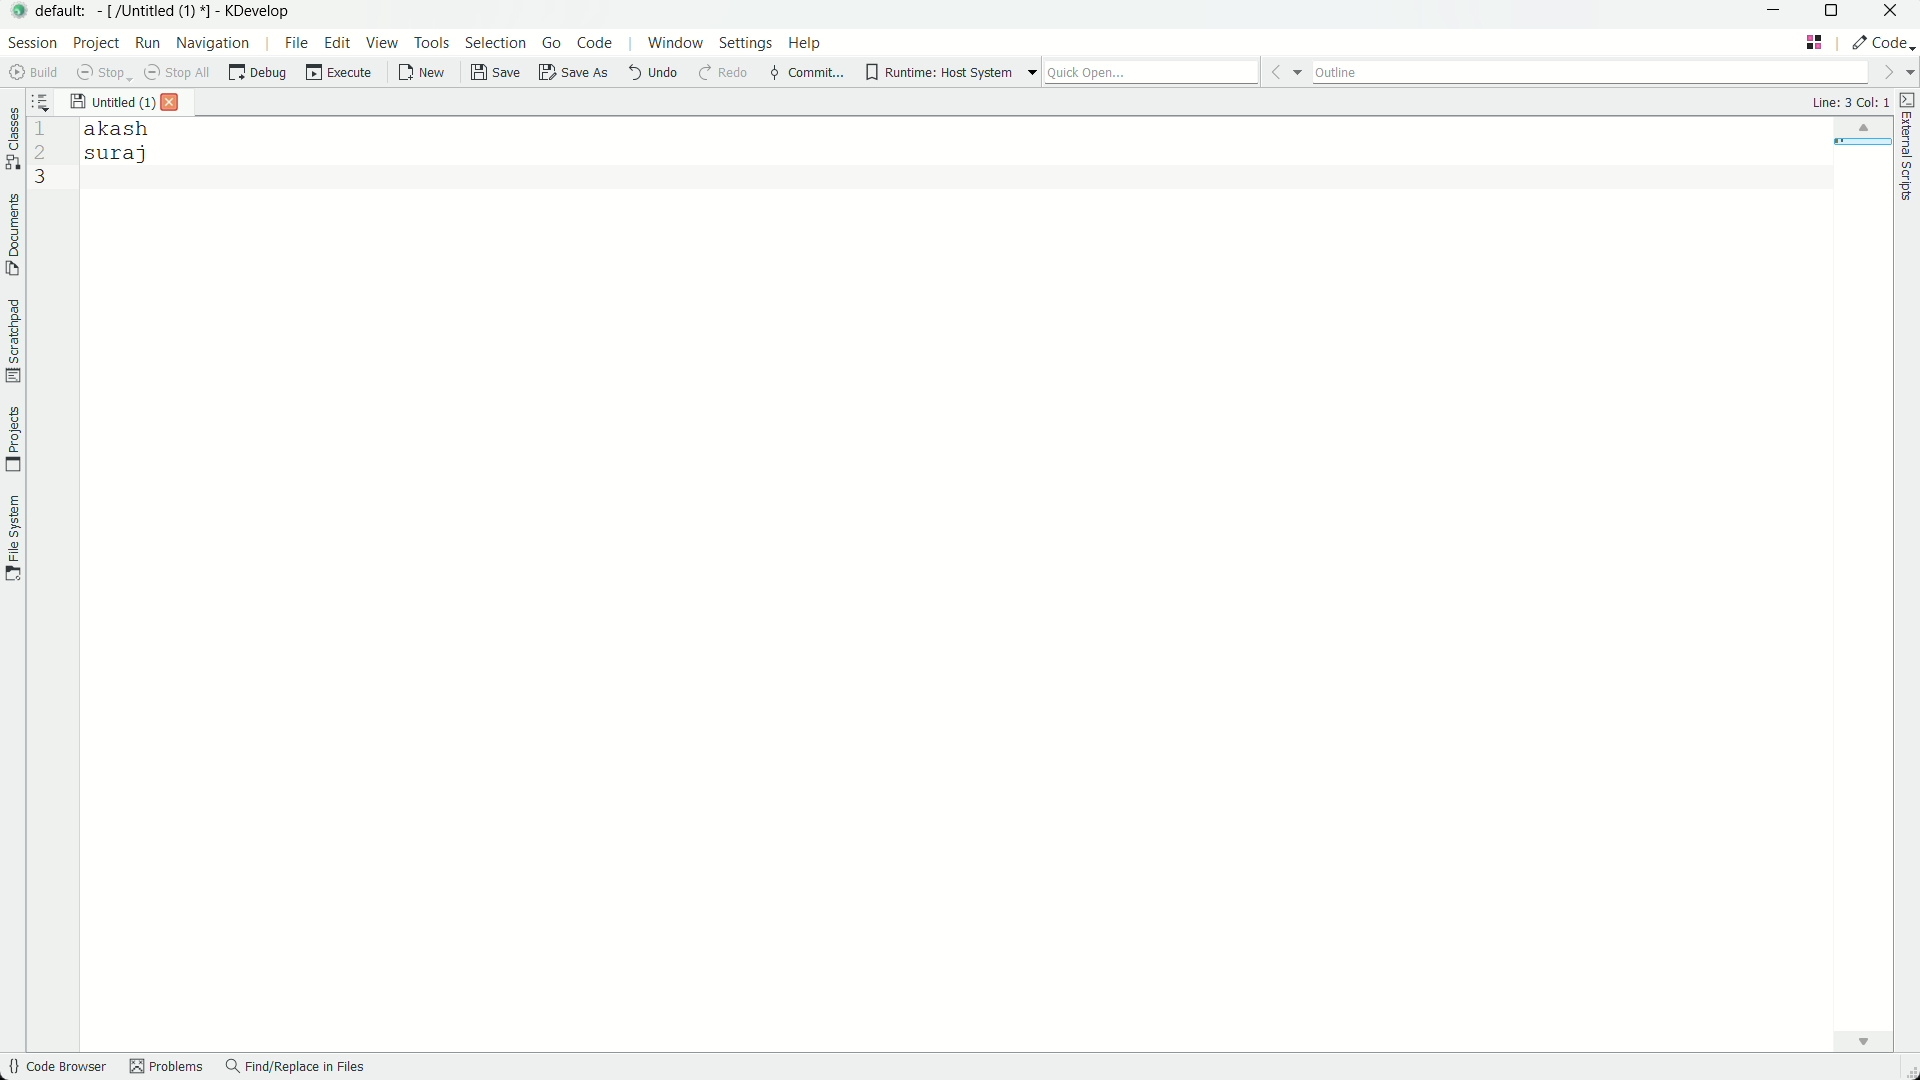 Image resolution: width=1920 pixels, height=1080 pixels. Describe the element at coordinates (12, 341) in the screenshot. I see `scratchpad` at that location.